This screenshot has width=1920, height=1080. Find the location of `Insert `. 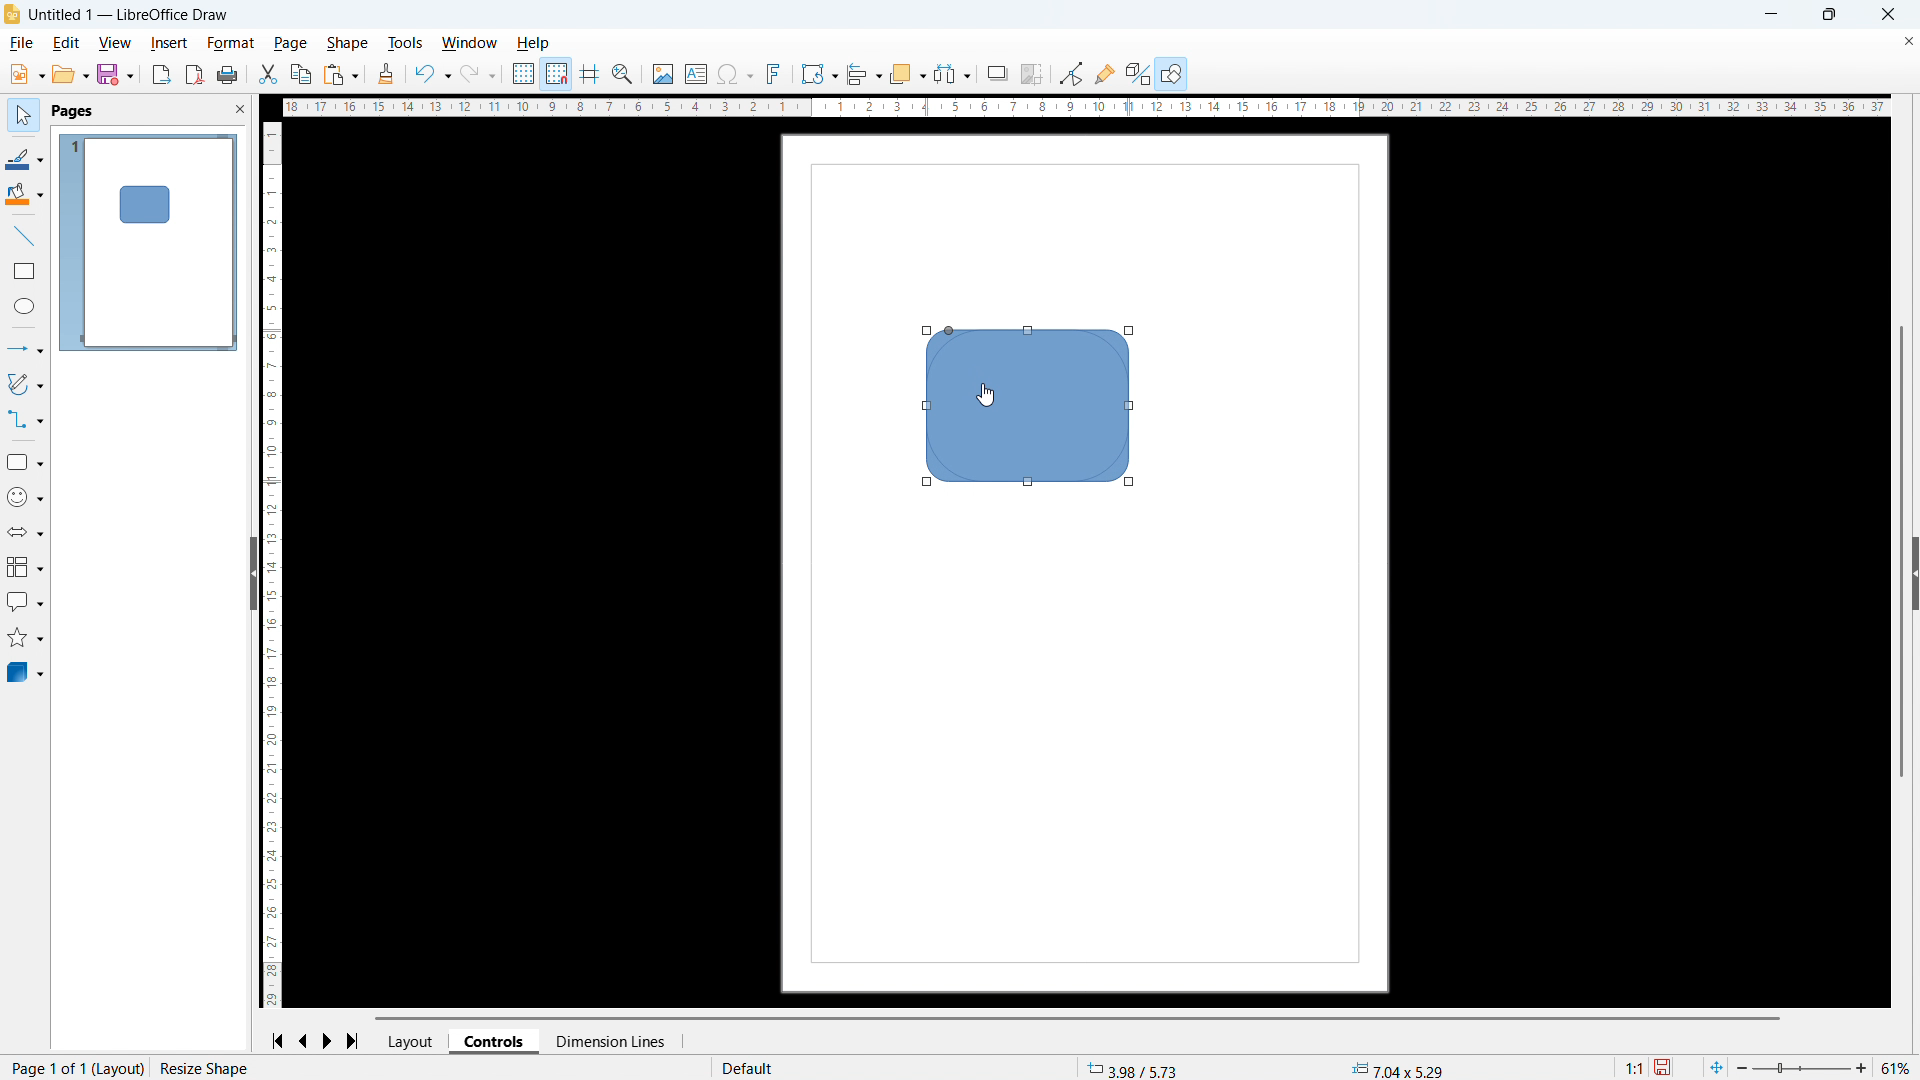

Insert  is located at coordinates (169, 44).